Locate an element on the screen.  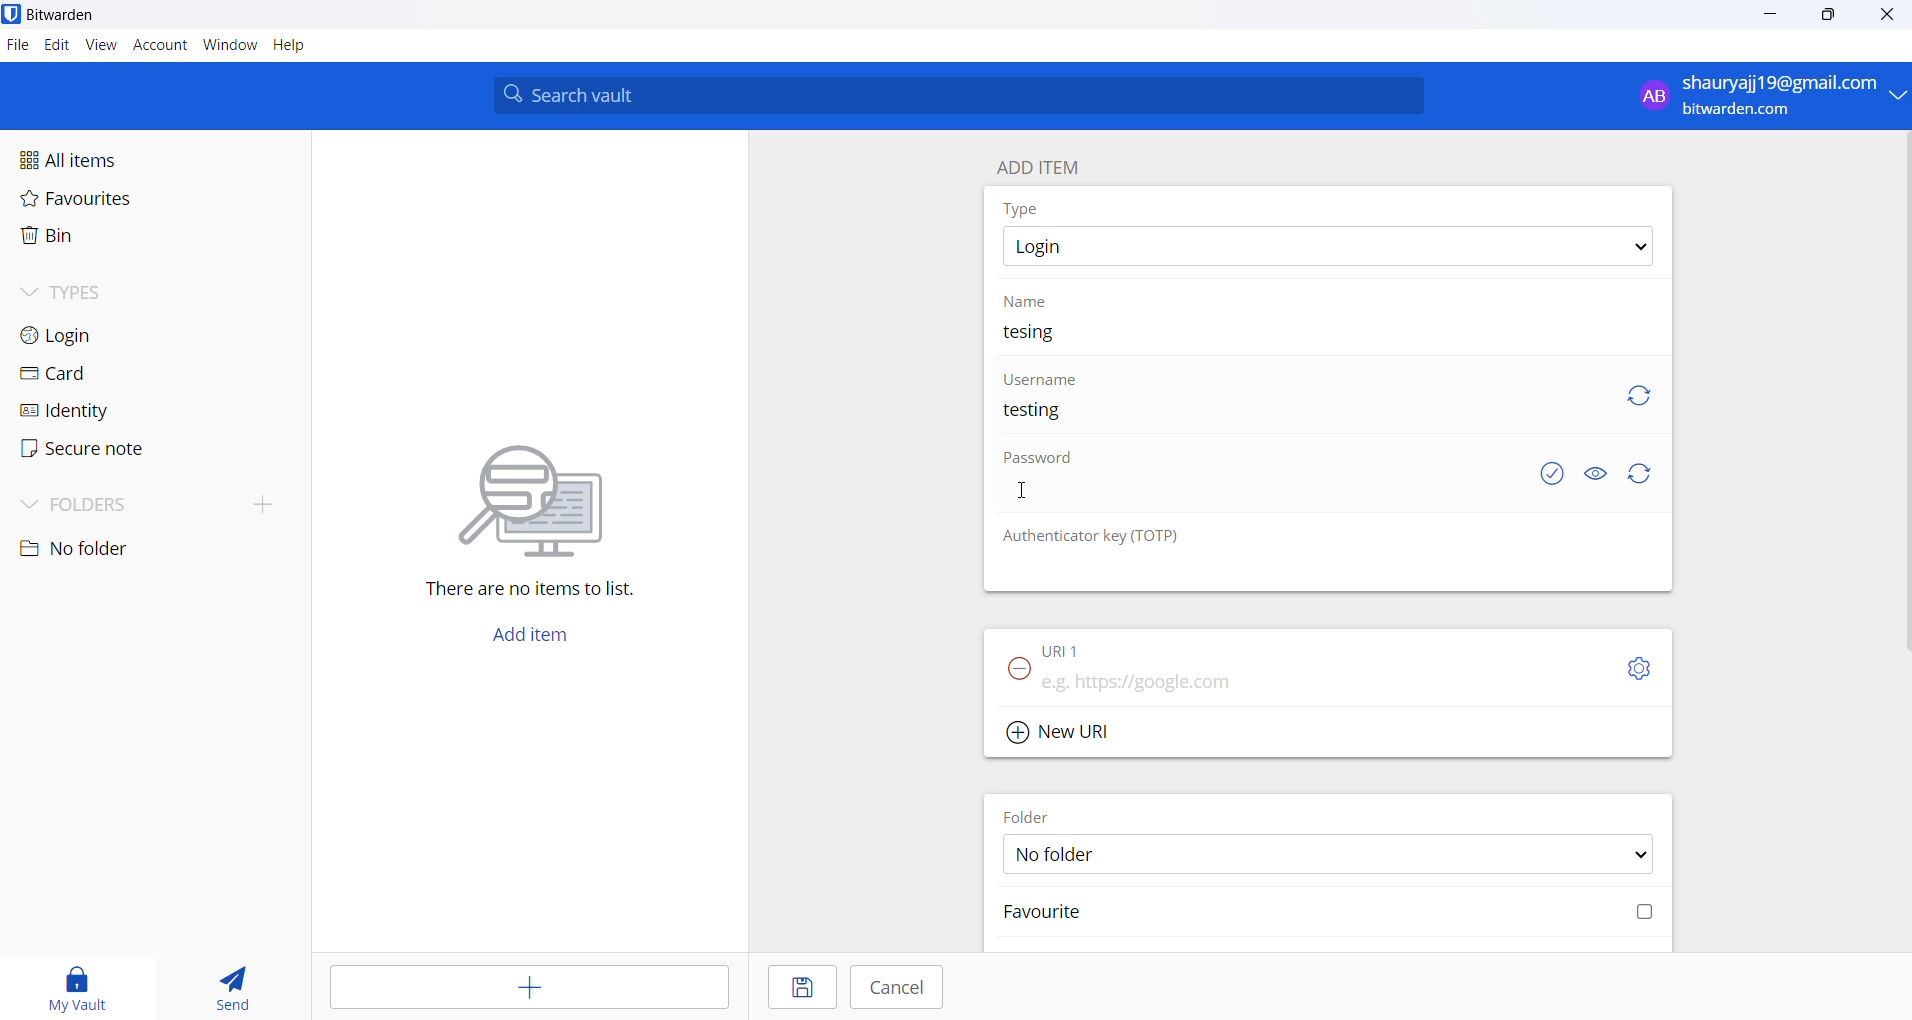
application logo is located at coordinates (13, 14).